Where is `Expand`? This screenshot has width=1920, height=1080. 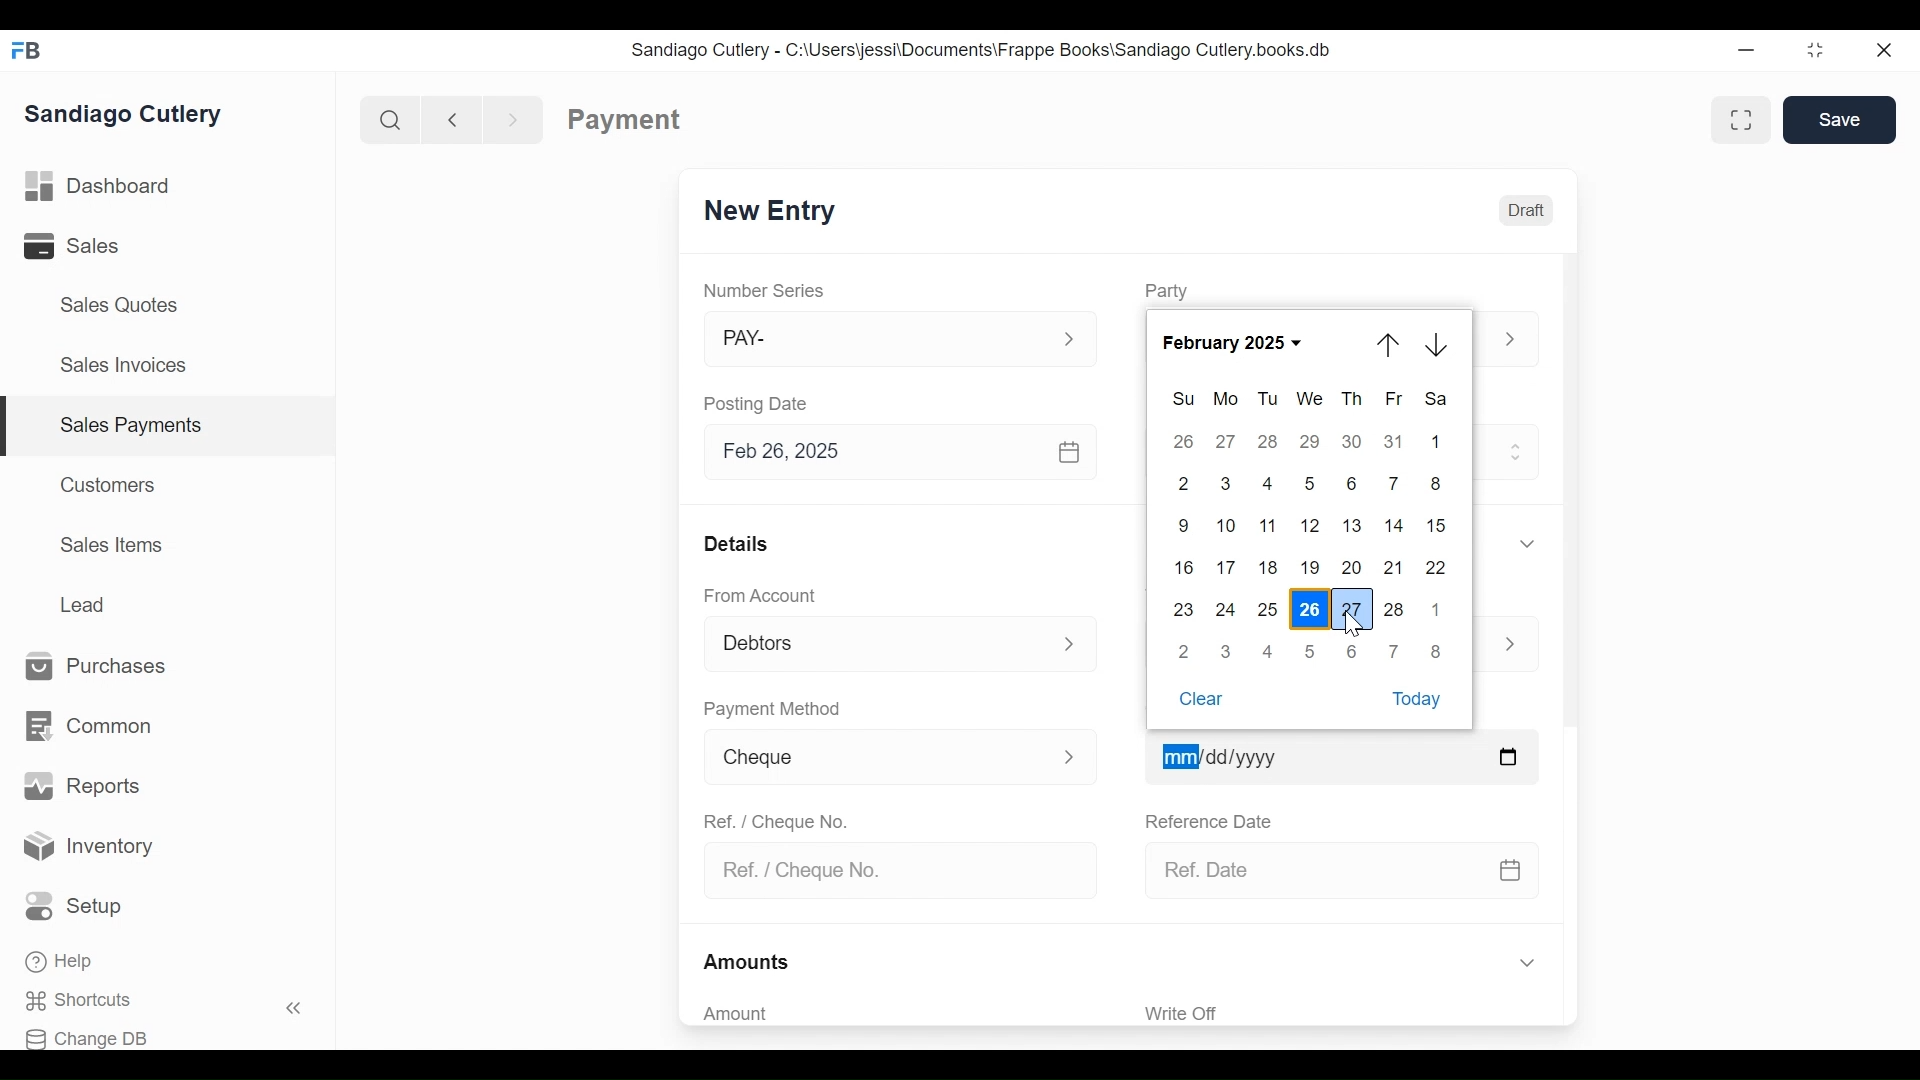 Expand is located at coordinates (1074, 643).